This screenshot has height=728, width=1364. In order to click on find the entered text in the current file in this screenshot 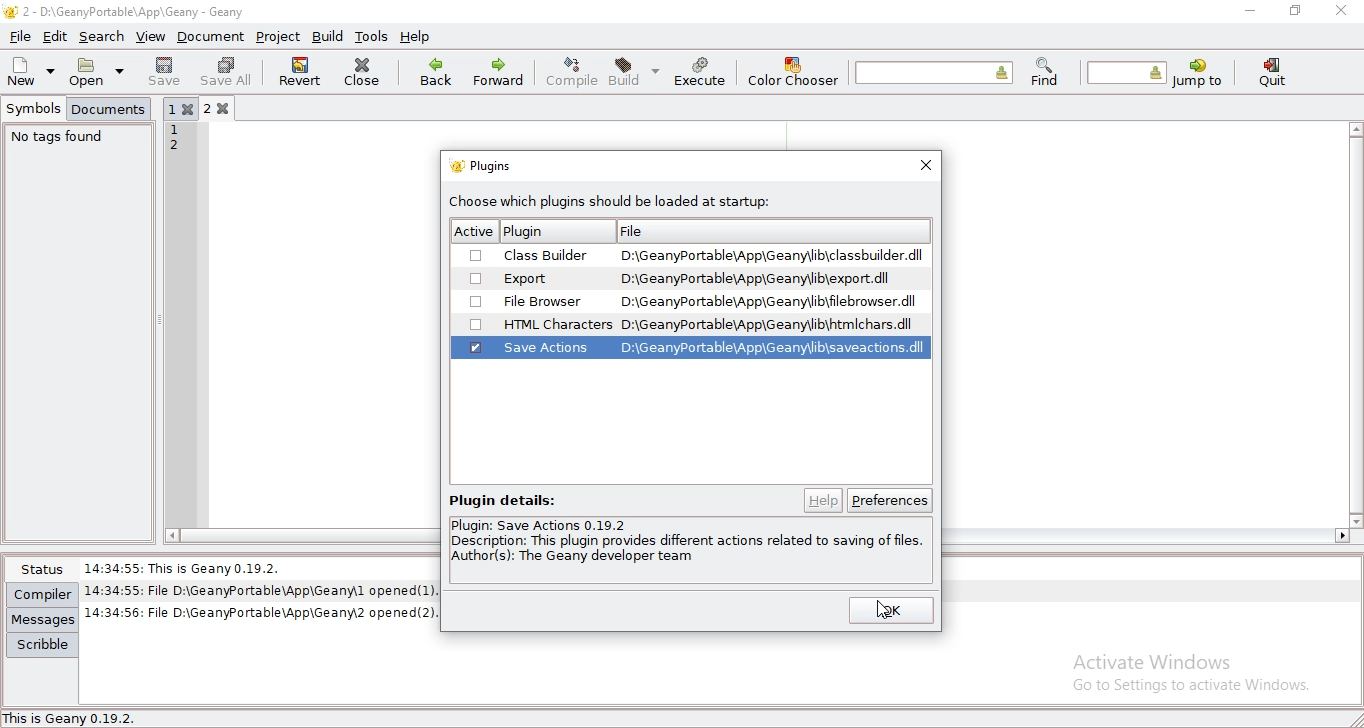, I will do `click(934, 71)`.